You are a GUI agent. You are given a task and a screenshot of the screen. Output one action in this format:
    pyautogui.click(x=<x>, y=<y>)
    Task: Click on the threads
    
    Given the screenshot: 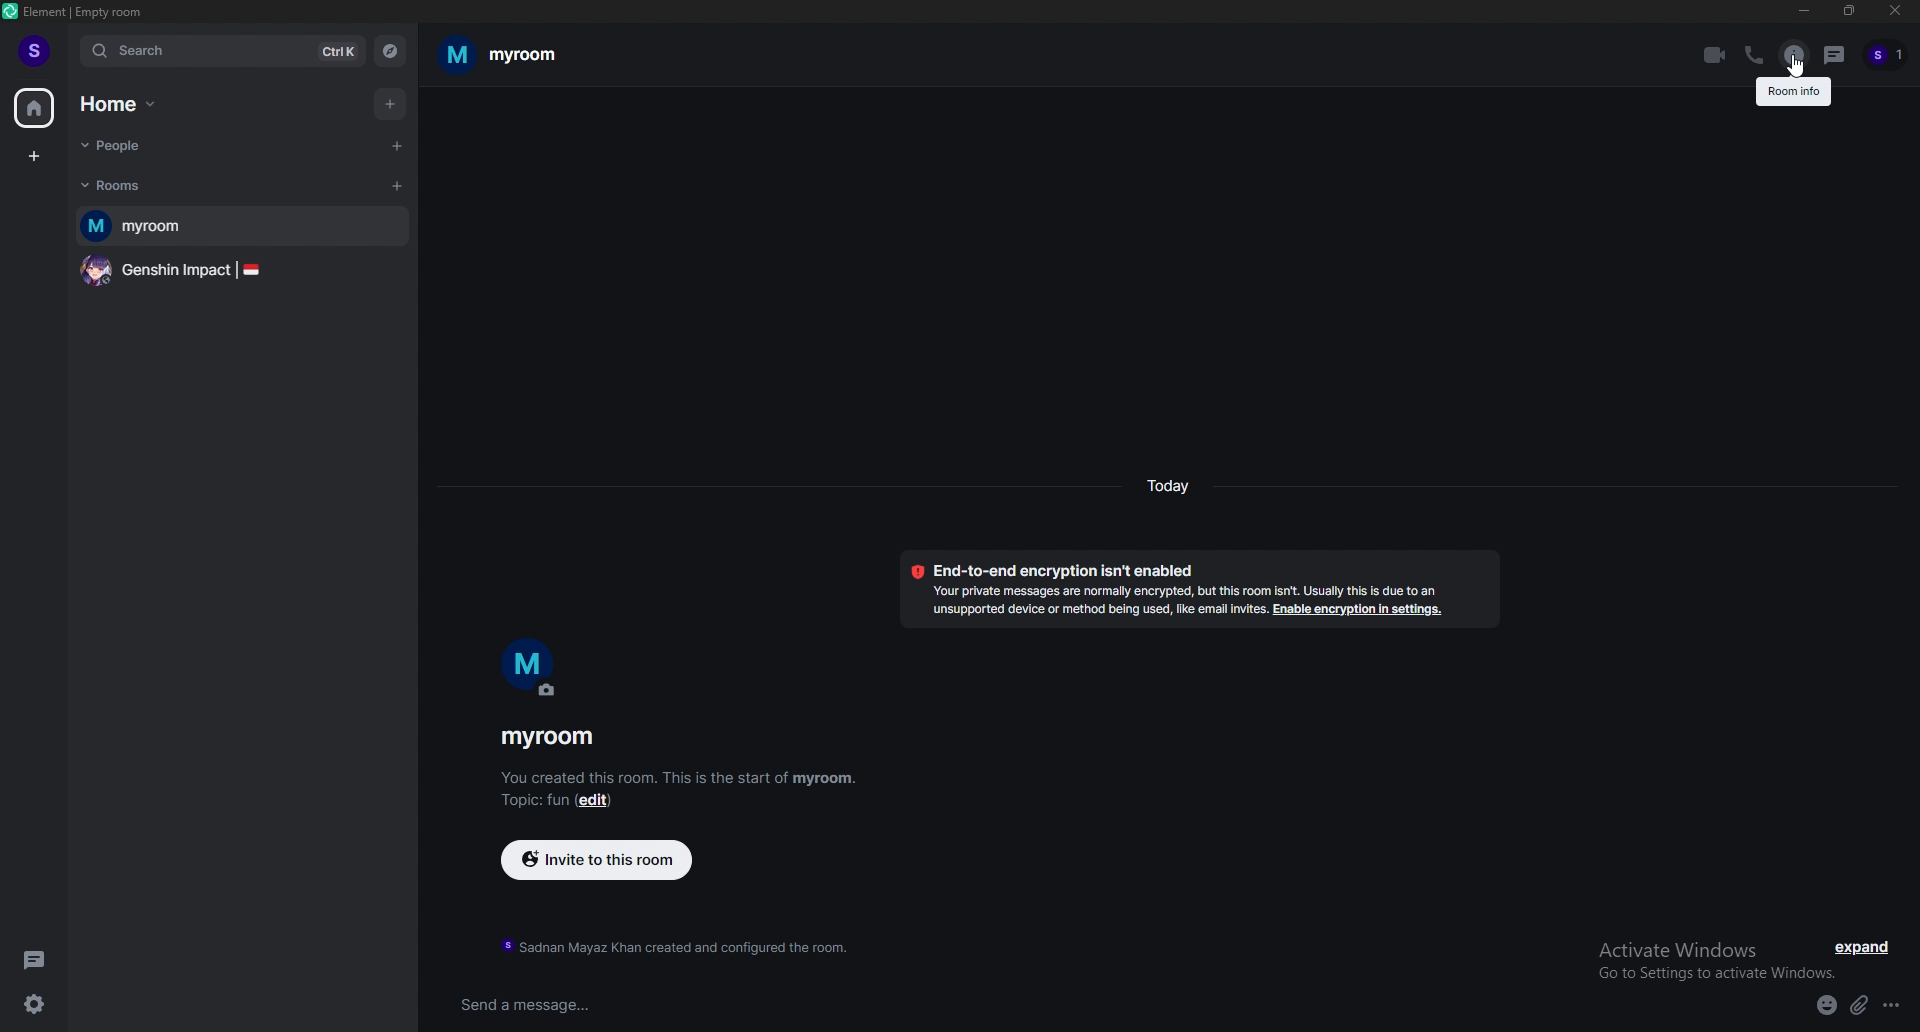 What is the action you would take?
    pyautogui.click(x=1836, y=54)
    